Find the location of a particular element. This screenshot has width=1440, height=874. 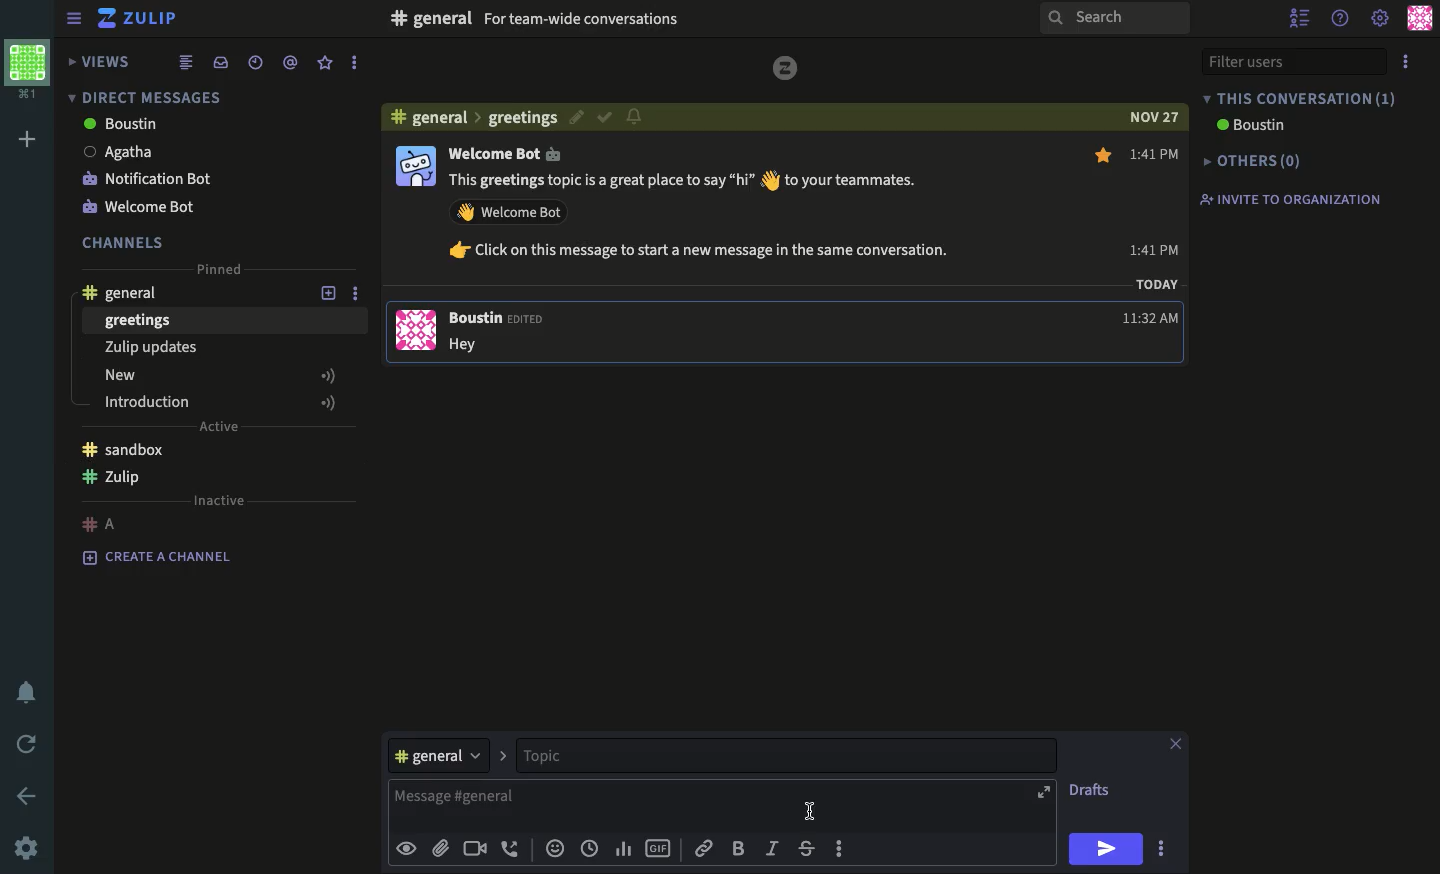

11:32 AM is located at coordinates (1153, 319).